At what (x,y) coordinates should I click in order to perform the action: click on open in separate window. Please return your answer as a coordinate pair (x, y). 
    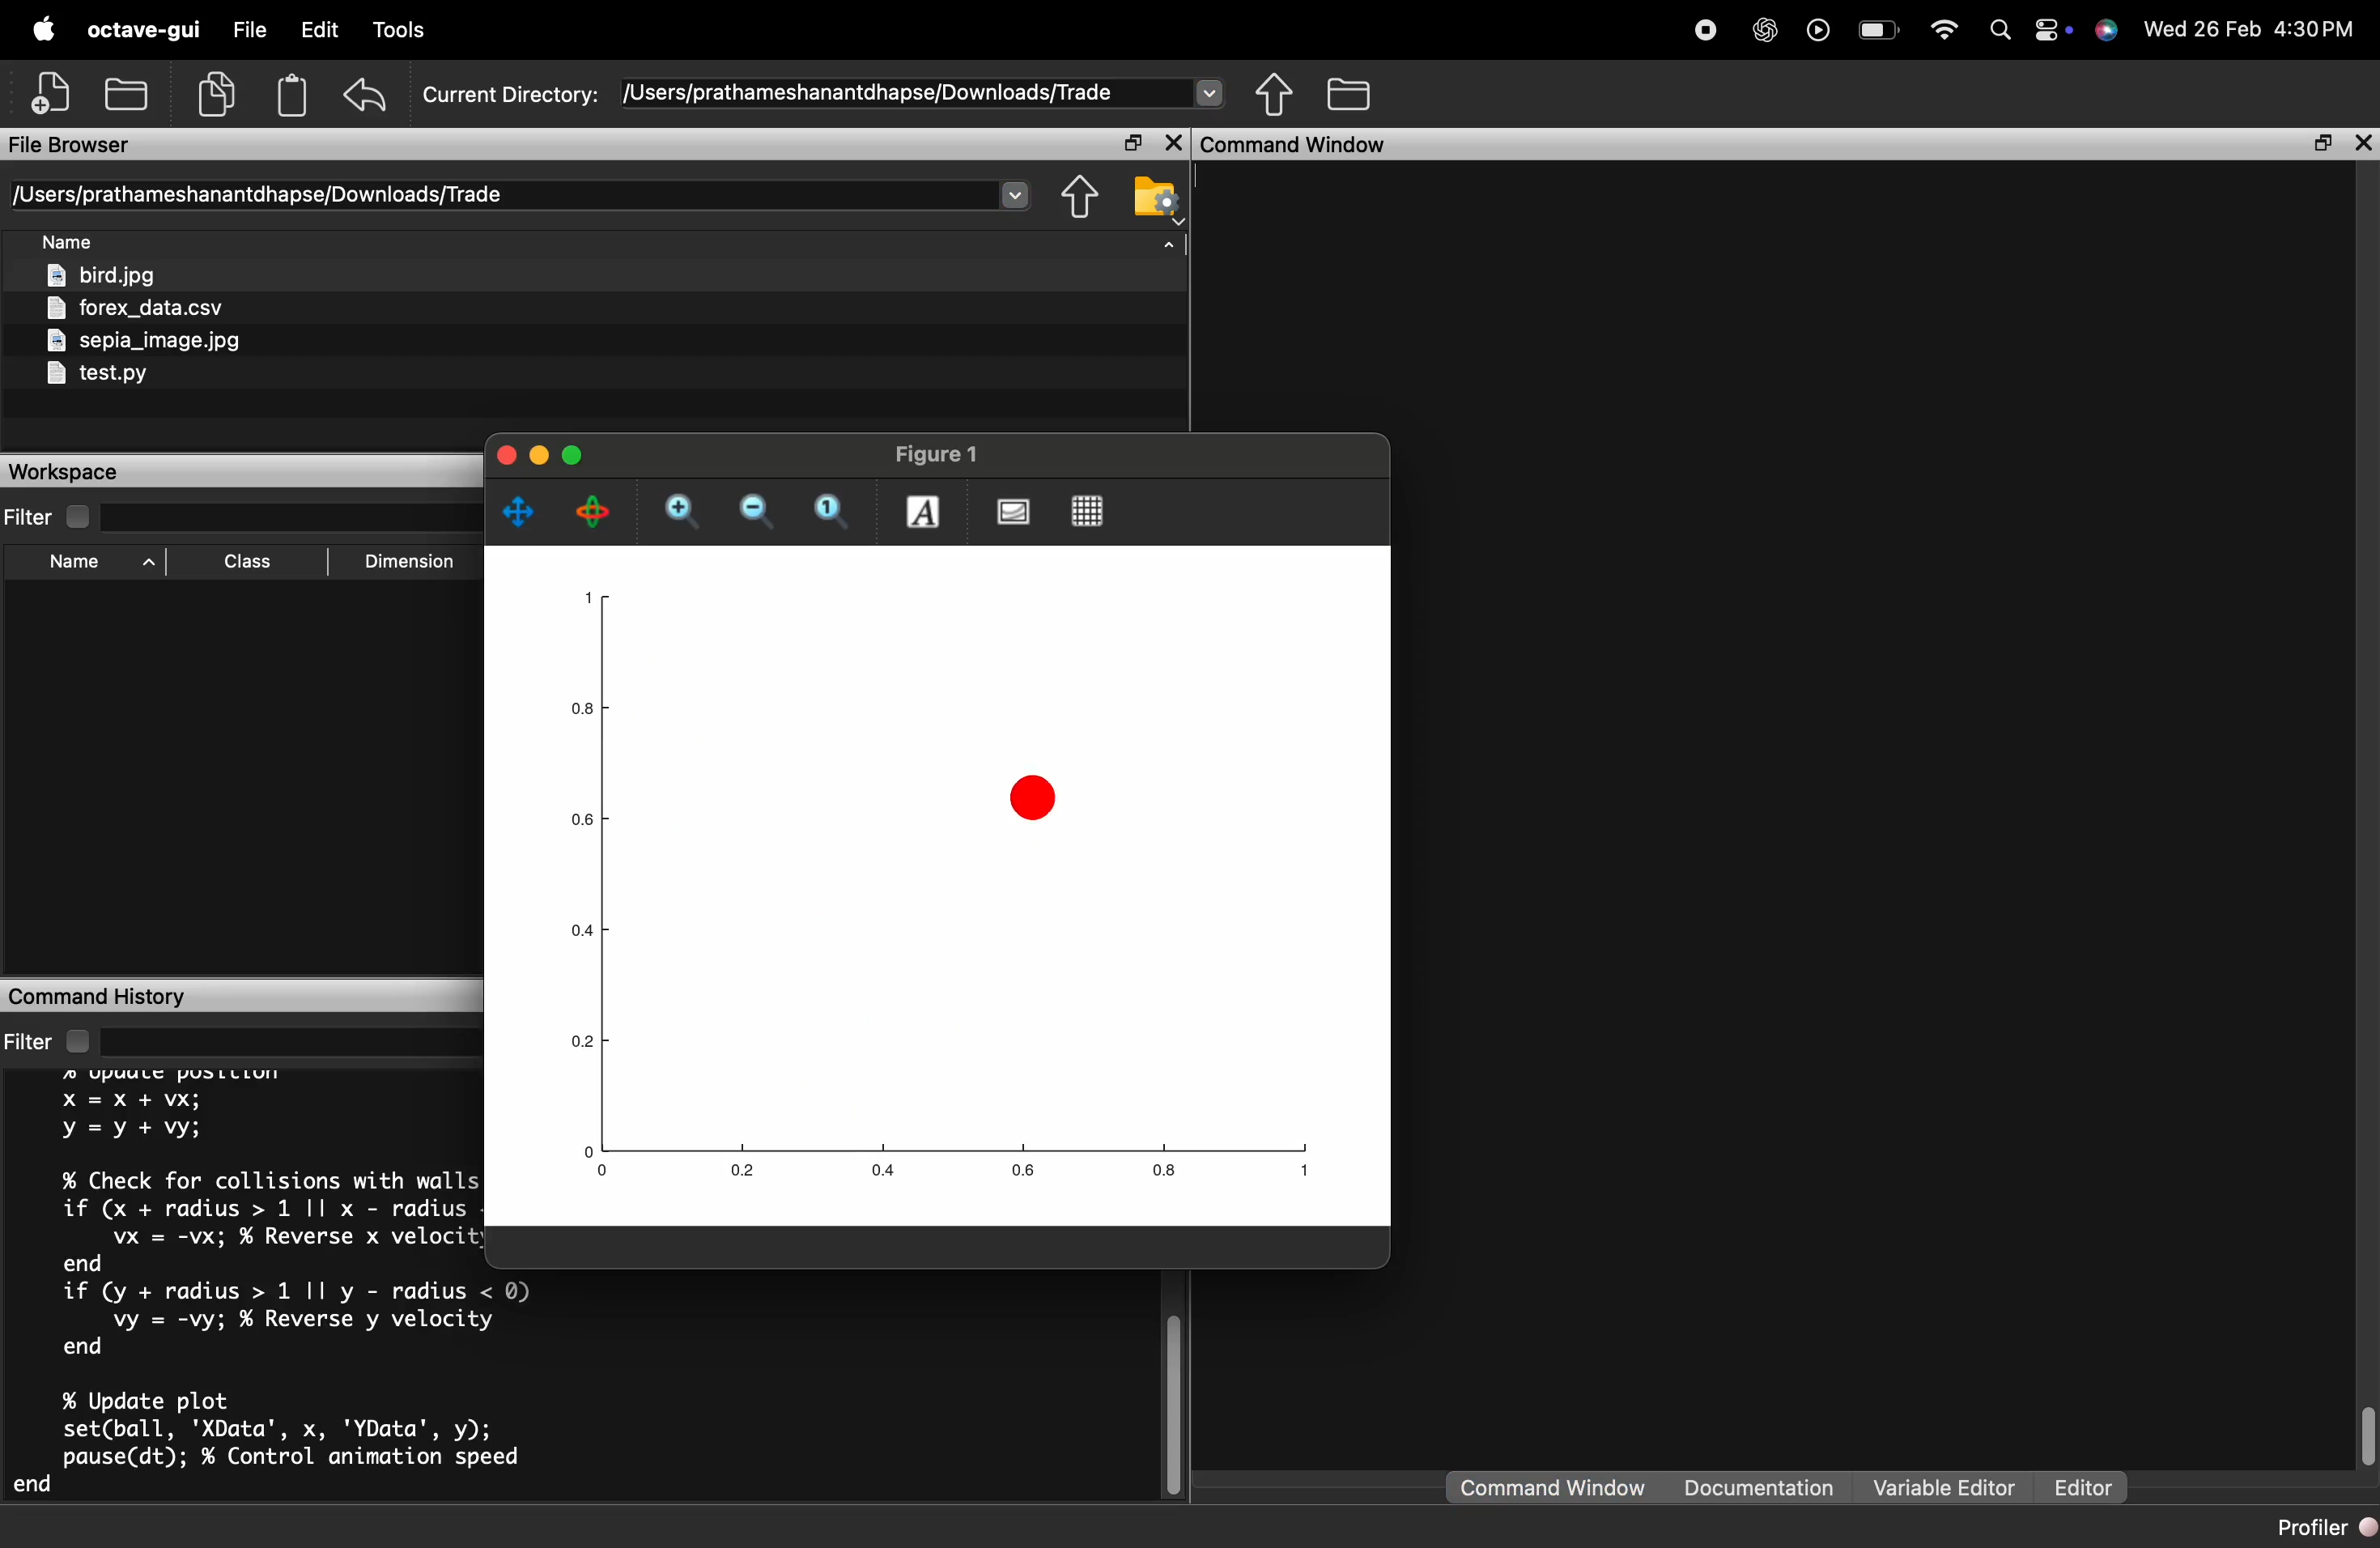
    Looking at the image, I should click on (1132, 142).